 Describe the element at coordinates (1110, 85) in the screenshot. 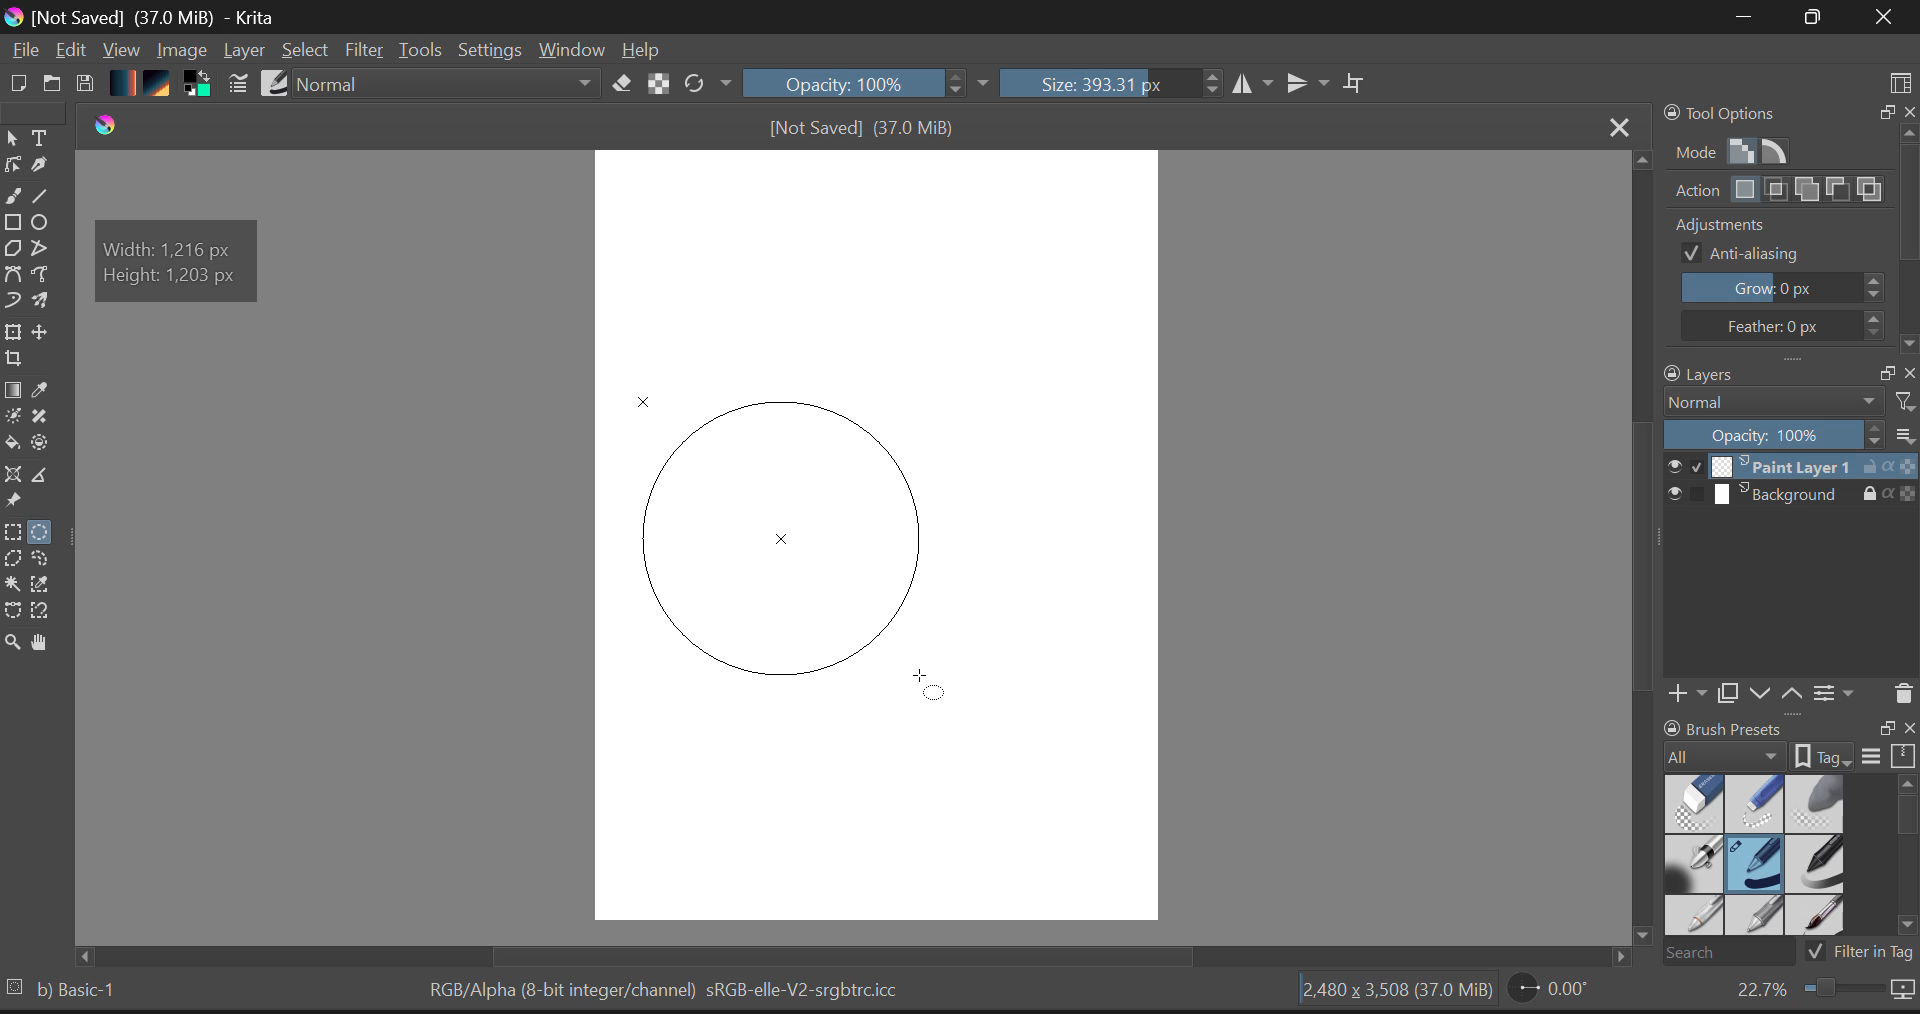

I see `Brush Size` at that location.